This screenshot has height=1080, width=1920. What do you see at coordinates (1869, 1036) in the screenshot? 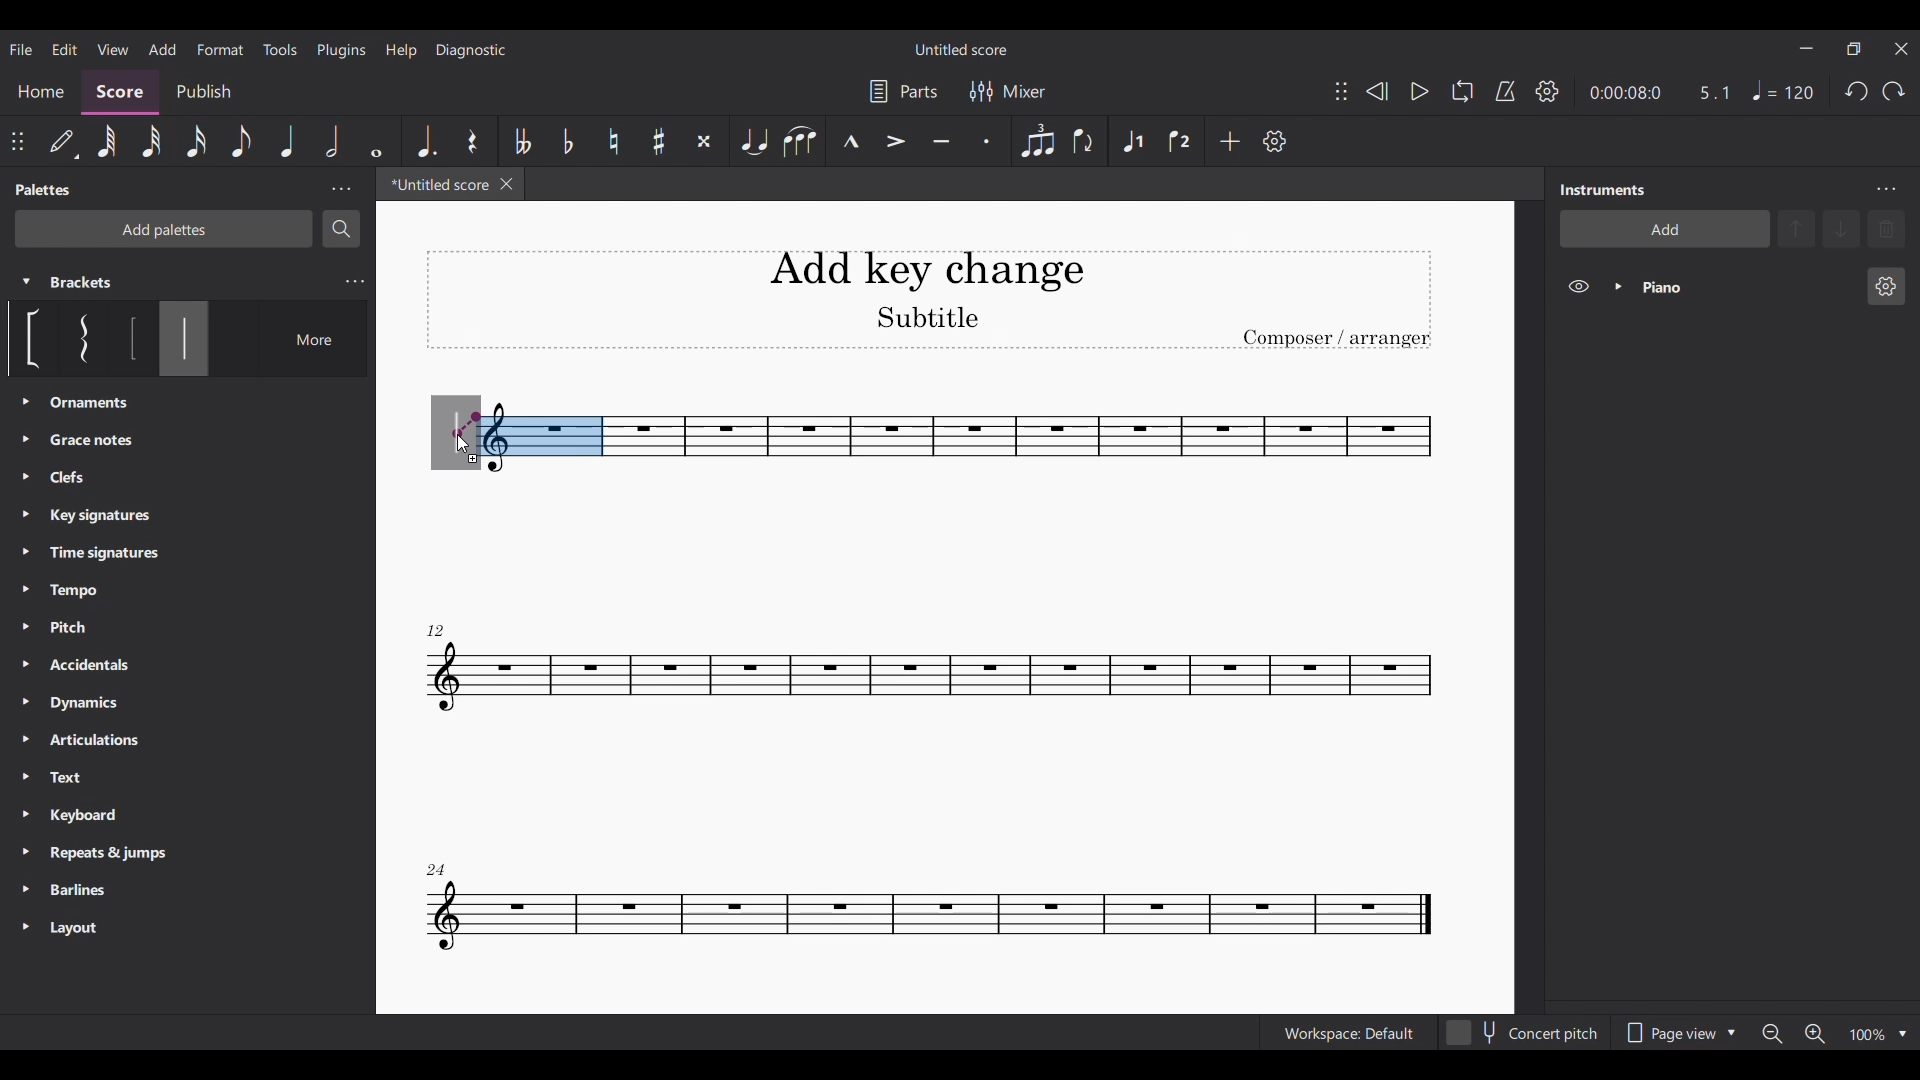
I see `Zoom factor` at bounding box center [1869, 1036].